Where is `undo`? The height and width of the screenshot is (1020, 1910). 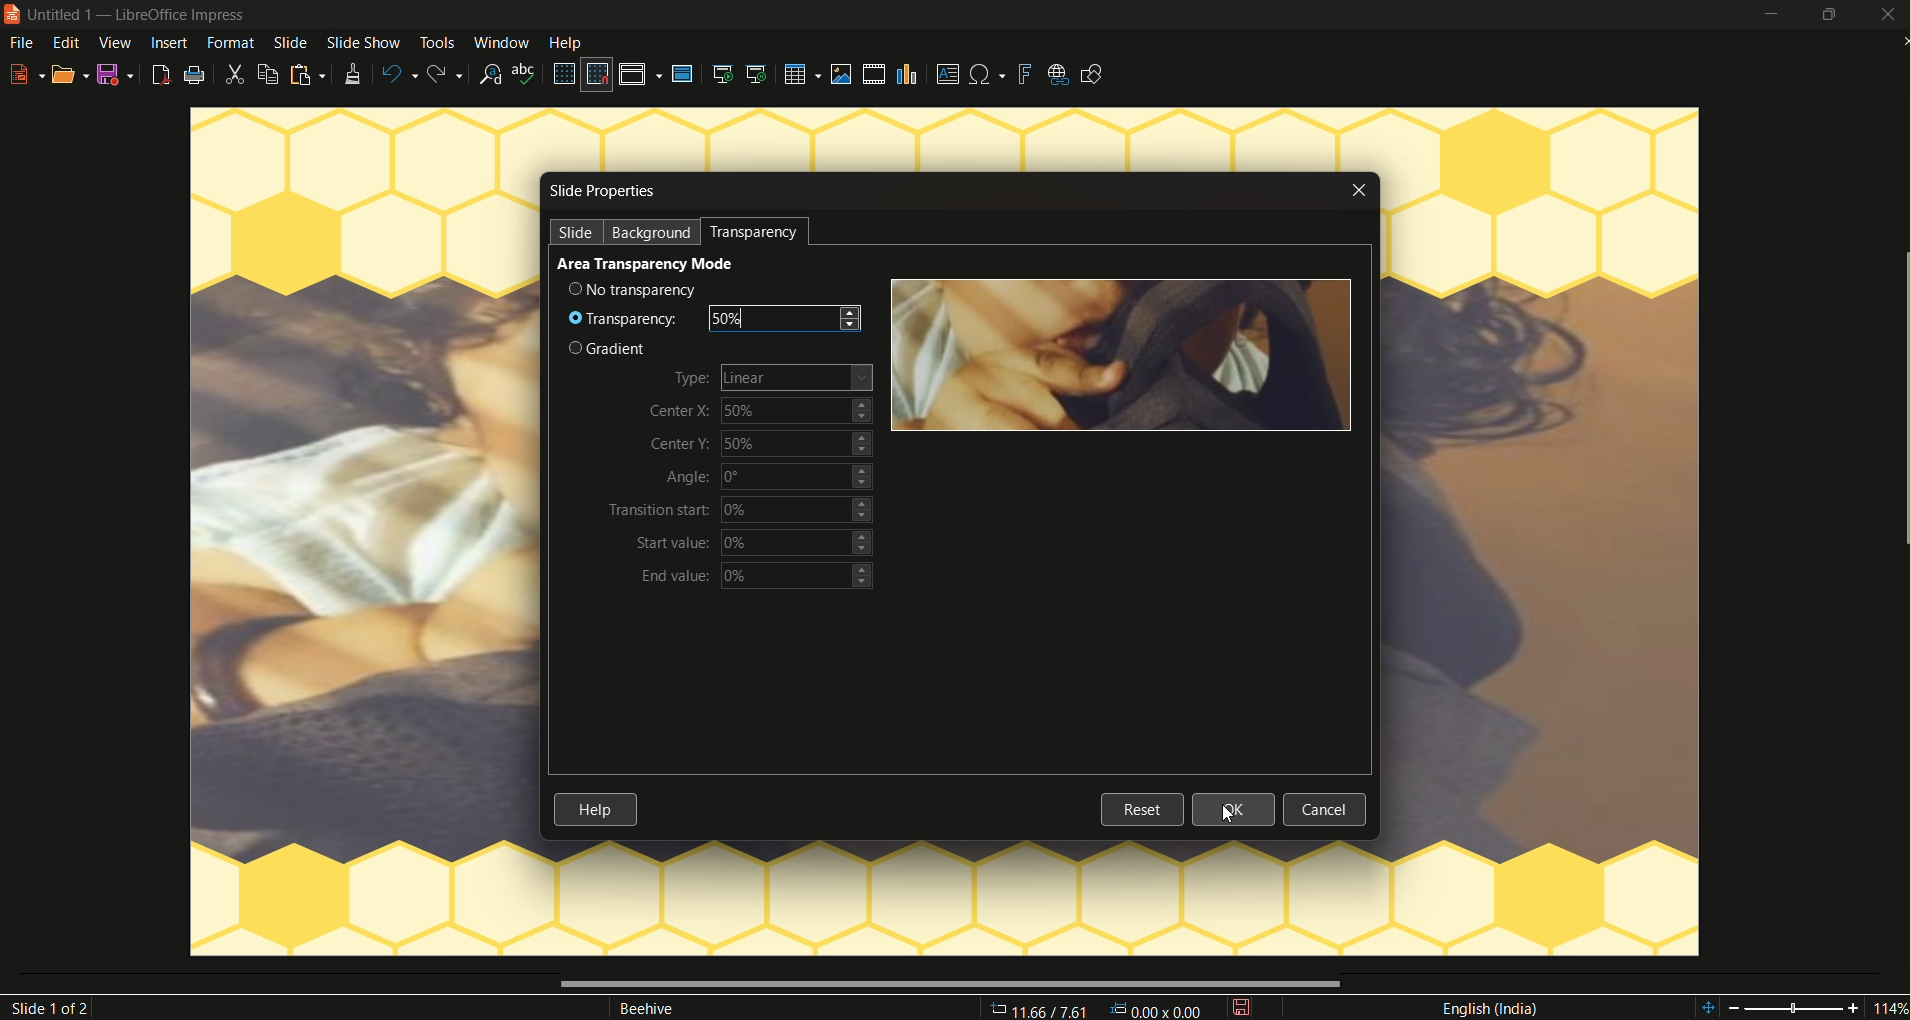
undo is located at coordinates (397, 71).